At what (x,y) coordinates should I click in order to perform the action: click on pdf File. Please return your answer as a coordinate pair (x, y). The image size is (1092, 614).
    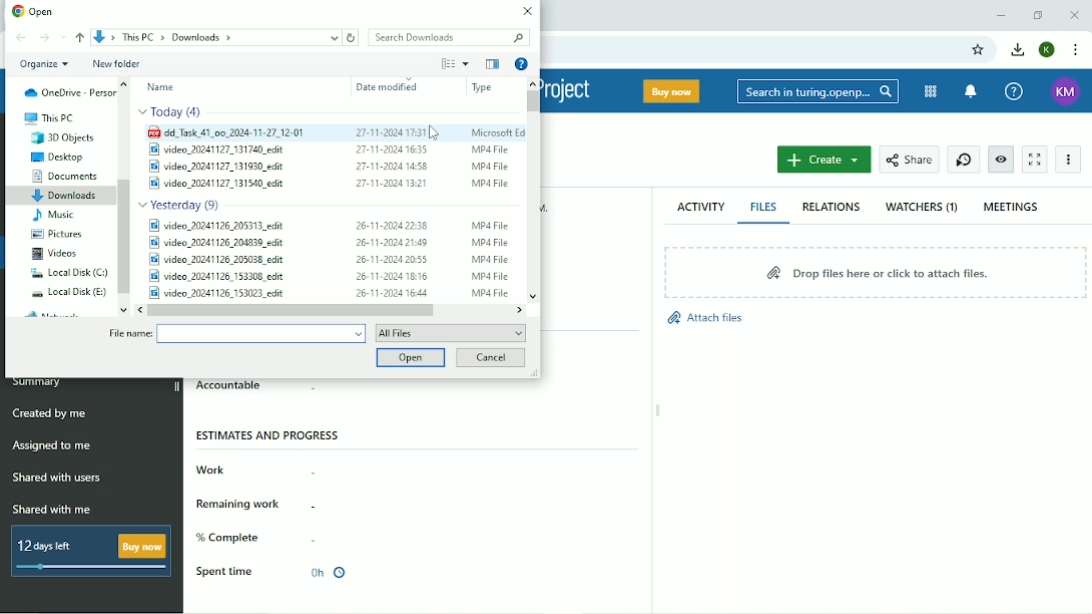
    Looking at the image, I should click on (335, 133).